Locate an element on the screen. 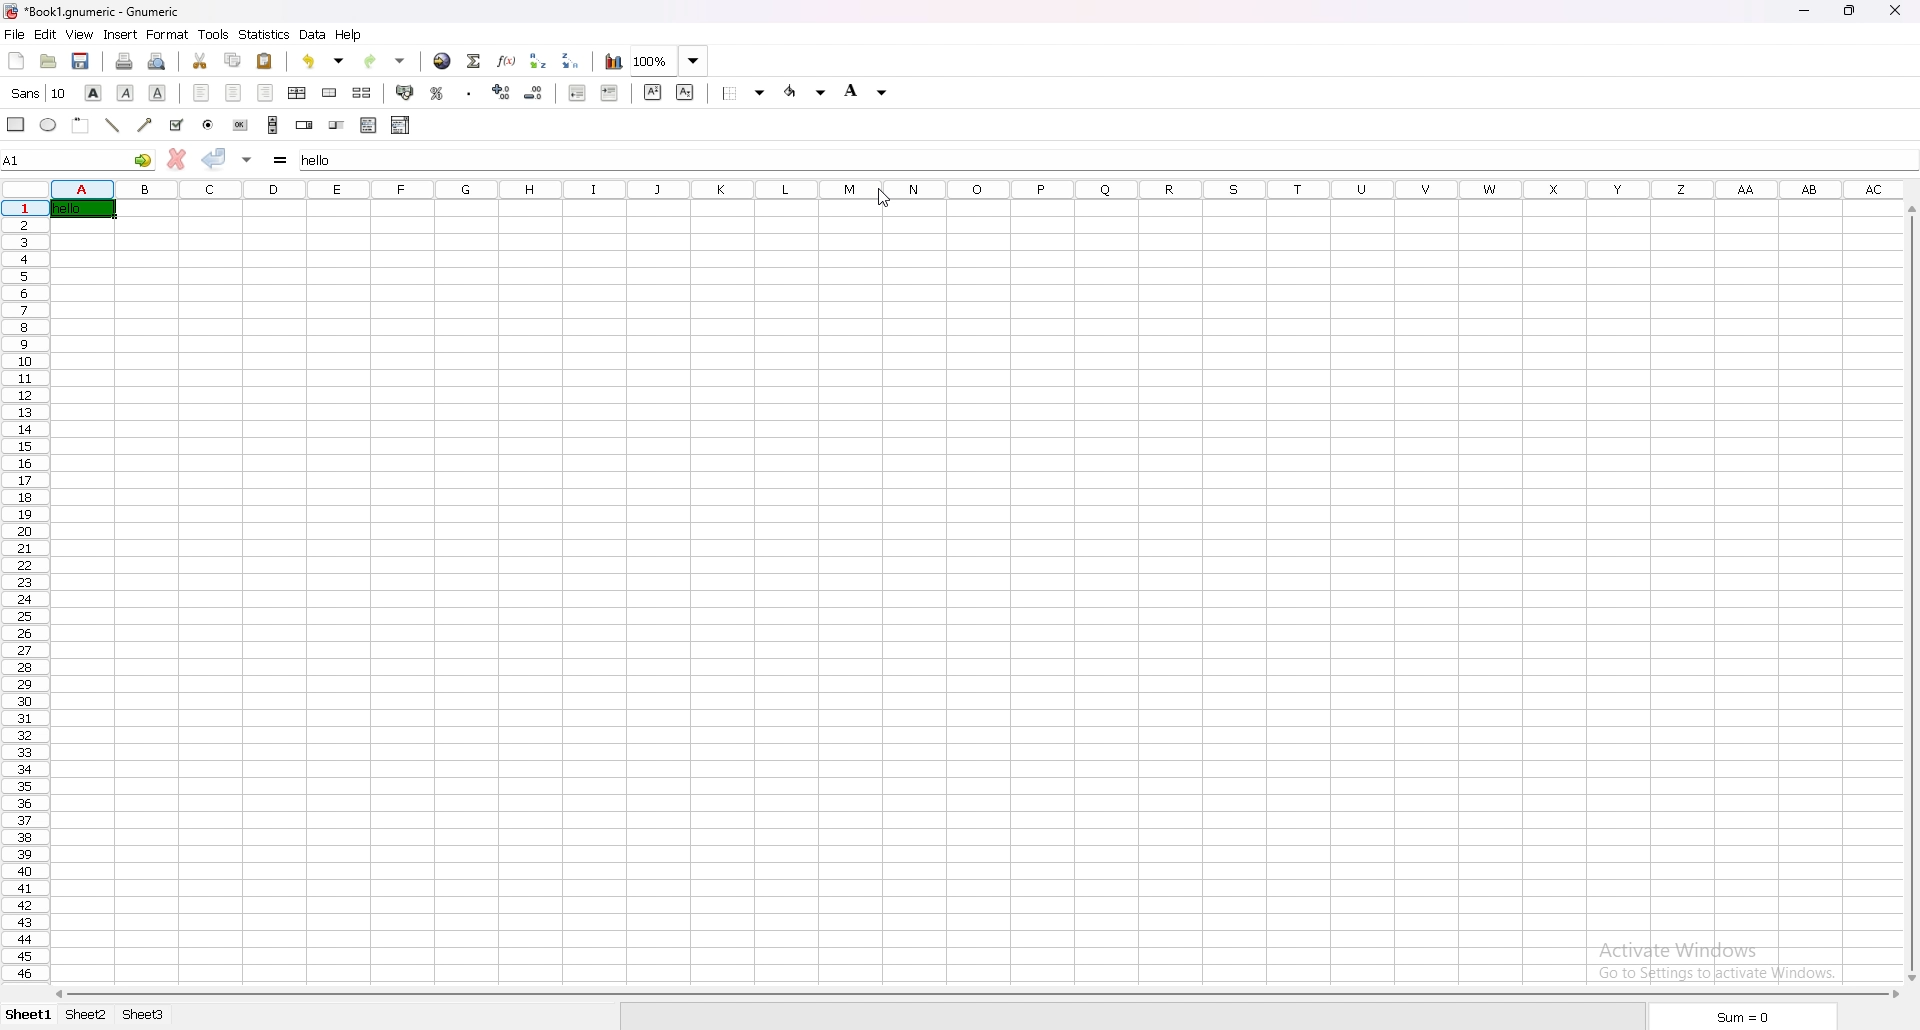  help is located at coordinates (350, 35).